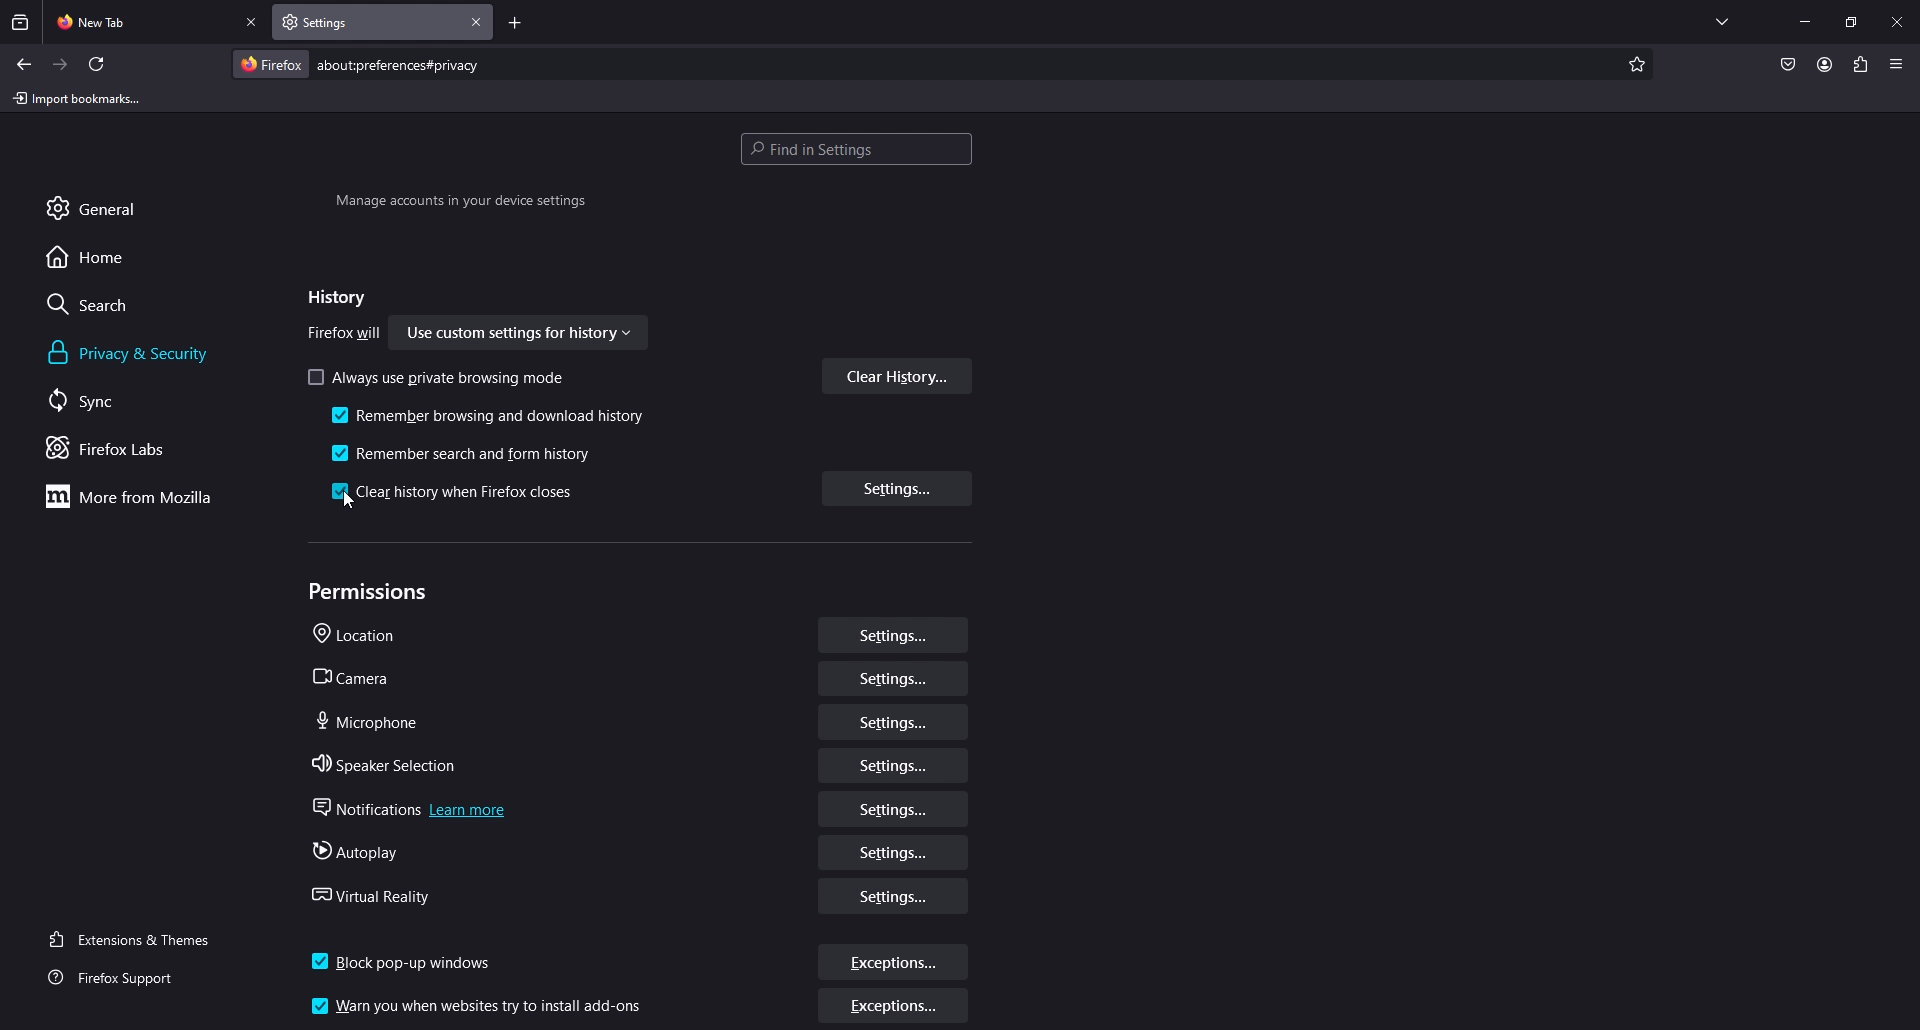 This screenshot has height=1030, width=1920. I want to click on autoplay, so click(355, 849).